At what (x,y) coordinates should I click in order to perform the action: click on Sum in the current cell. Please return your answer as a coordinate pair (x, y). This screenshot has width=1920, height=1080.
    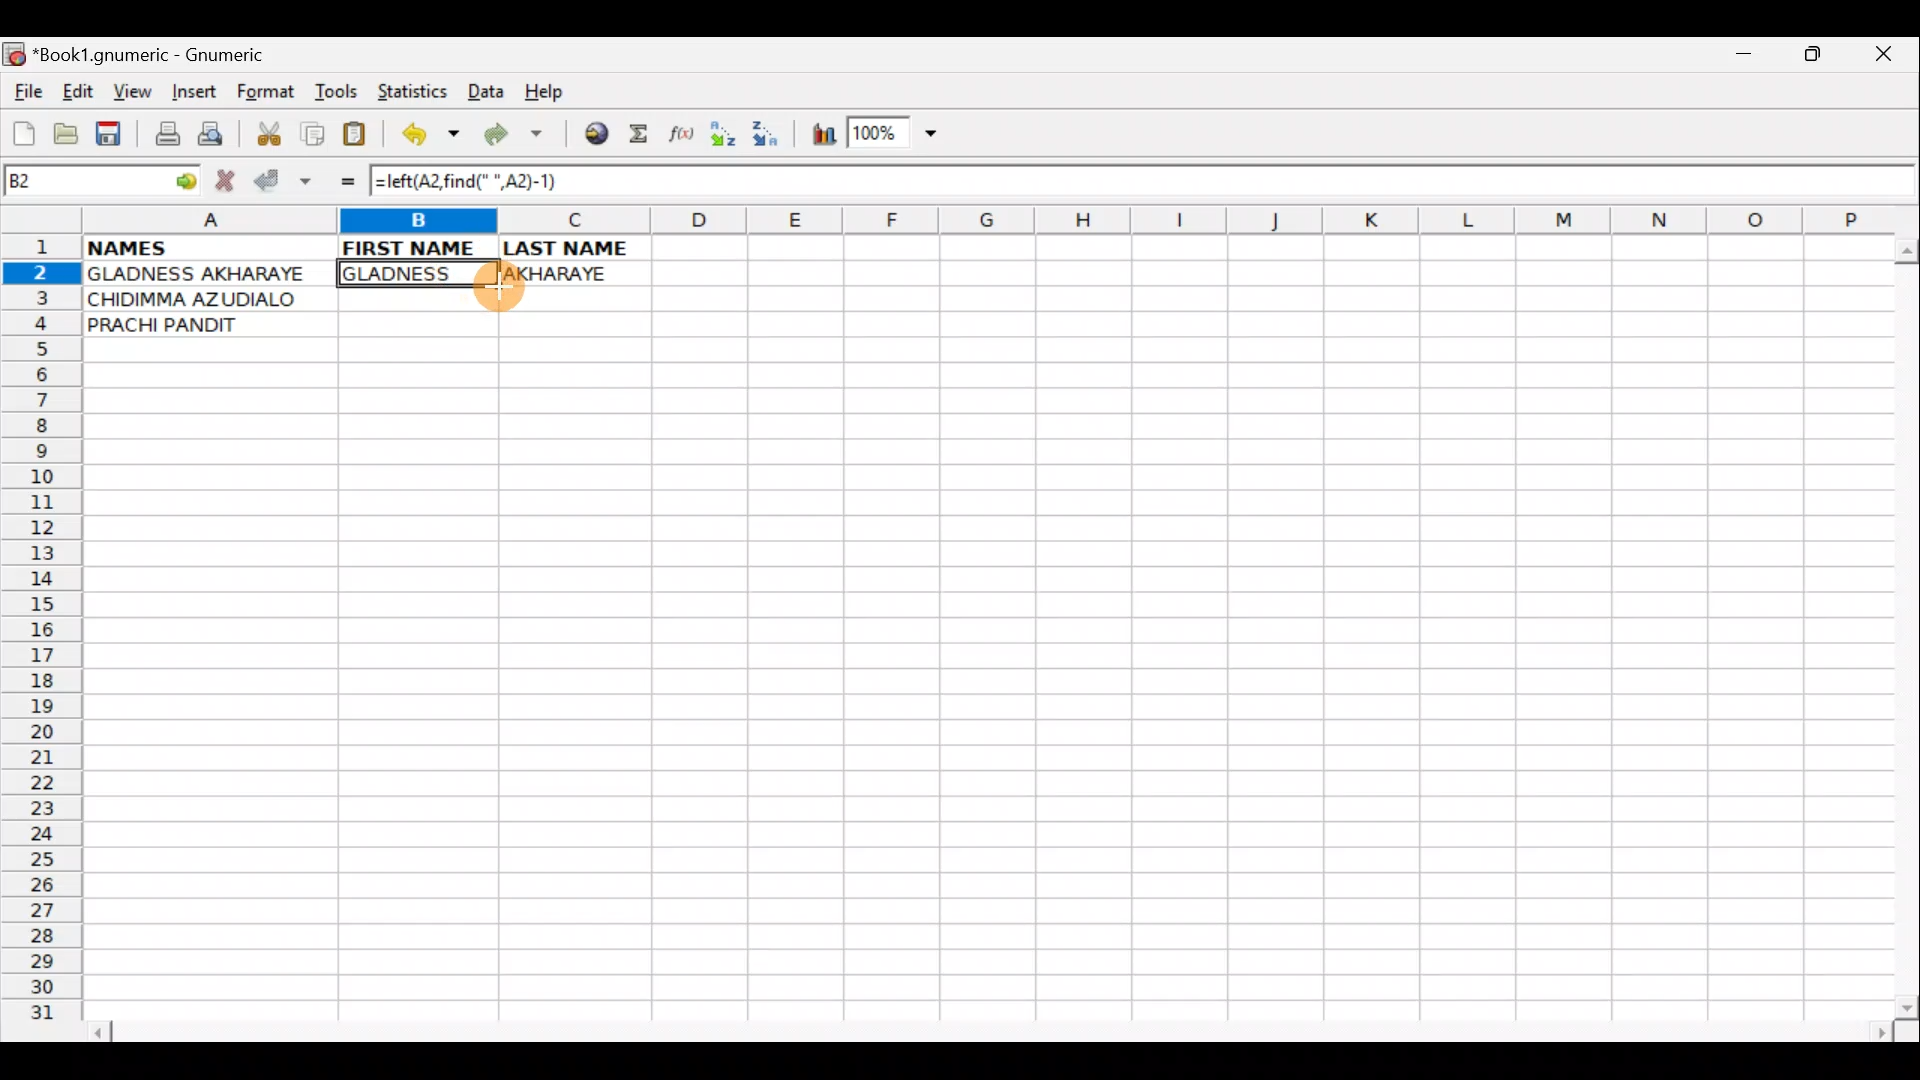
    Looking at the image, I should click on (645, 135).